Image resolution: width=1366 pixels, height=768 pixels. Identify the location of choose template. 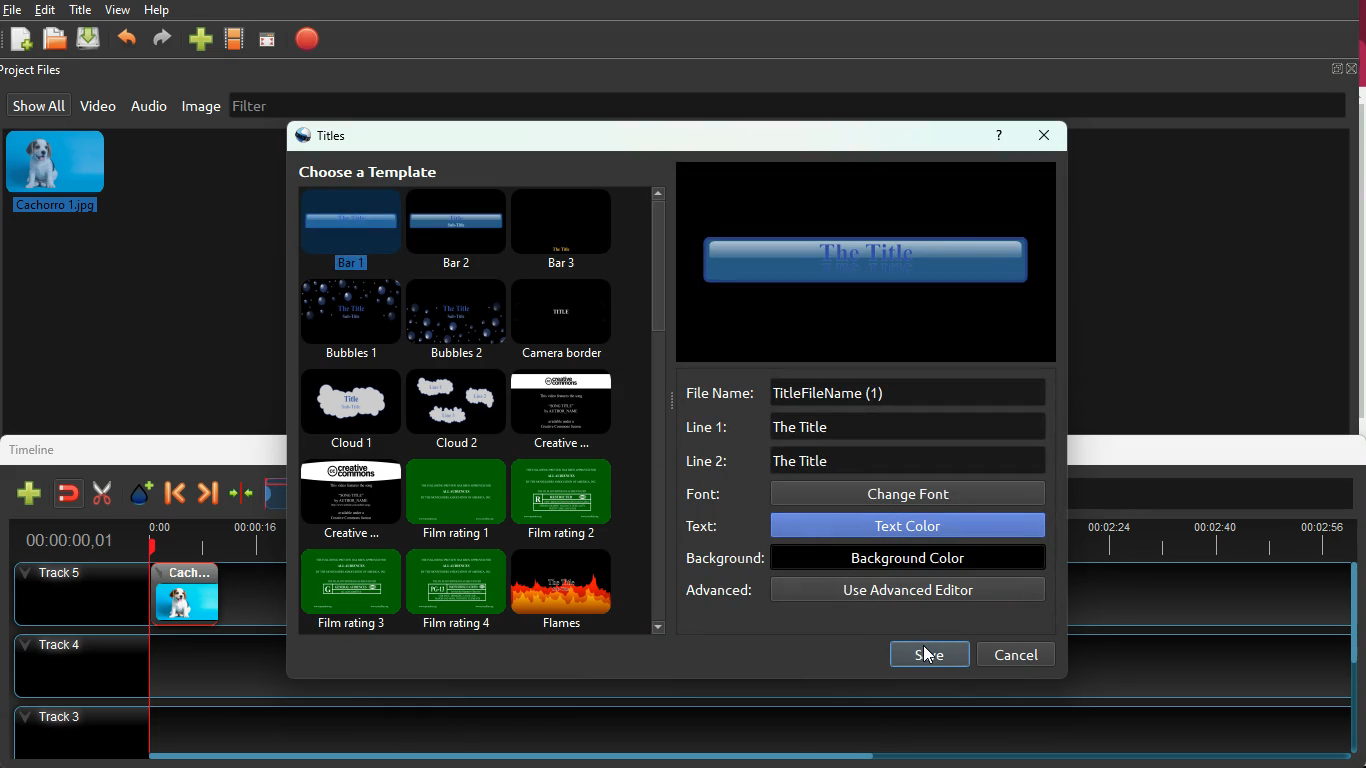
(371, 170).